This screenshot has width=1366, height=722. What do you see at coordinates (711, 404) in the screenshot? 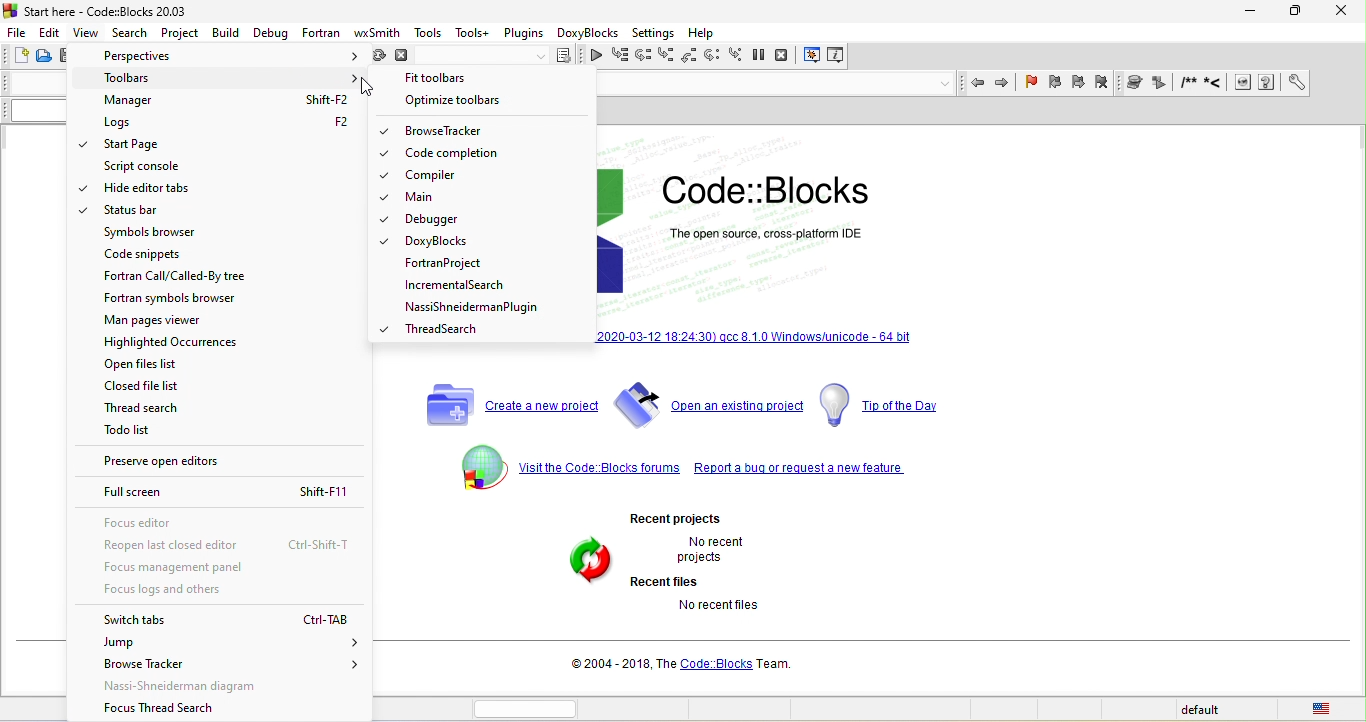
I see `open an existing project` at bounding box center [711, 404].